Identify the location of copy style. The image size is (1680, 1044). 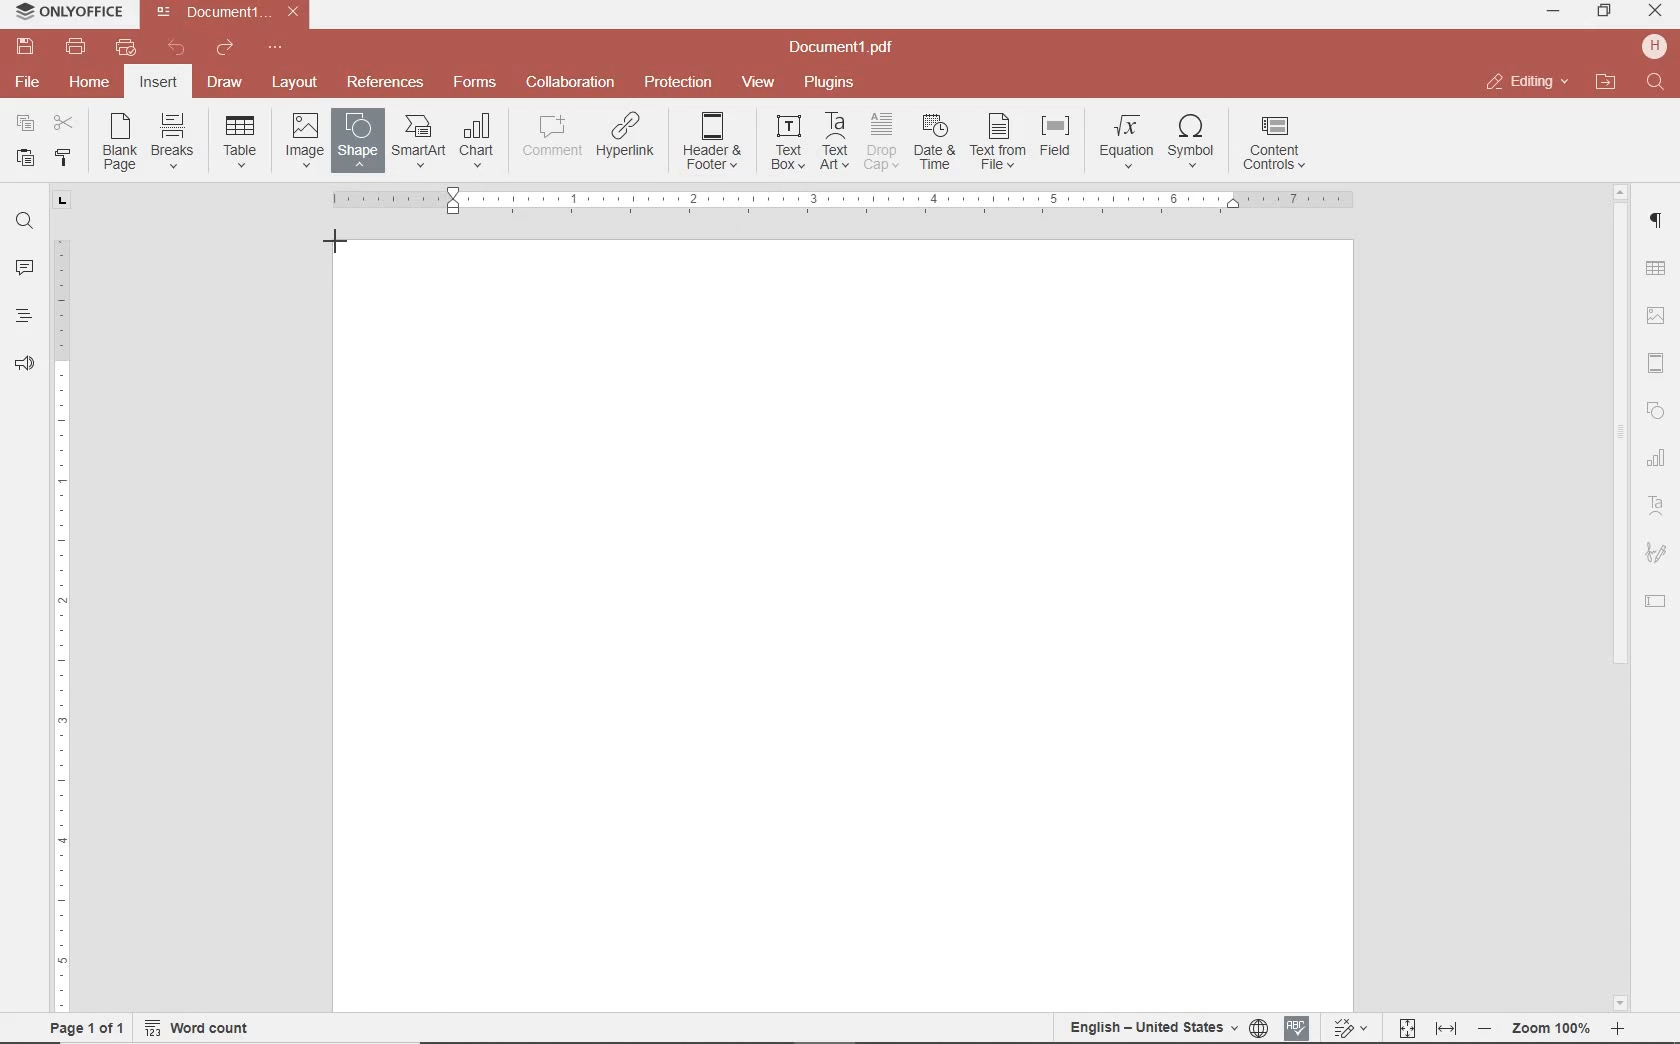
(61, 156).